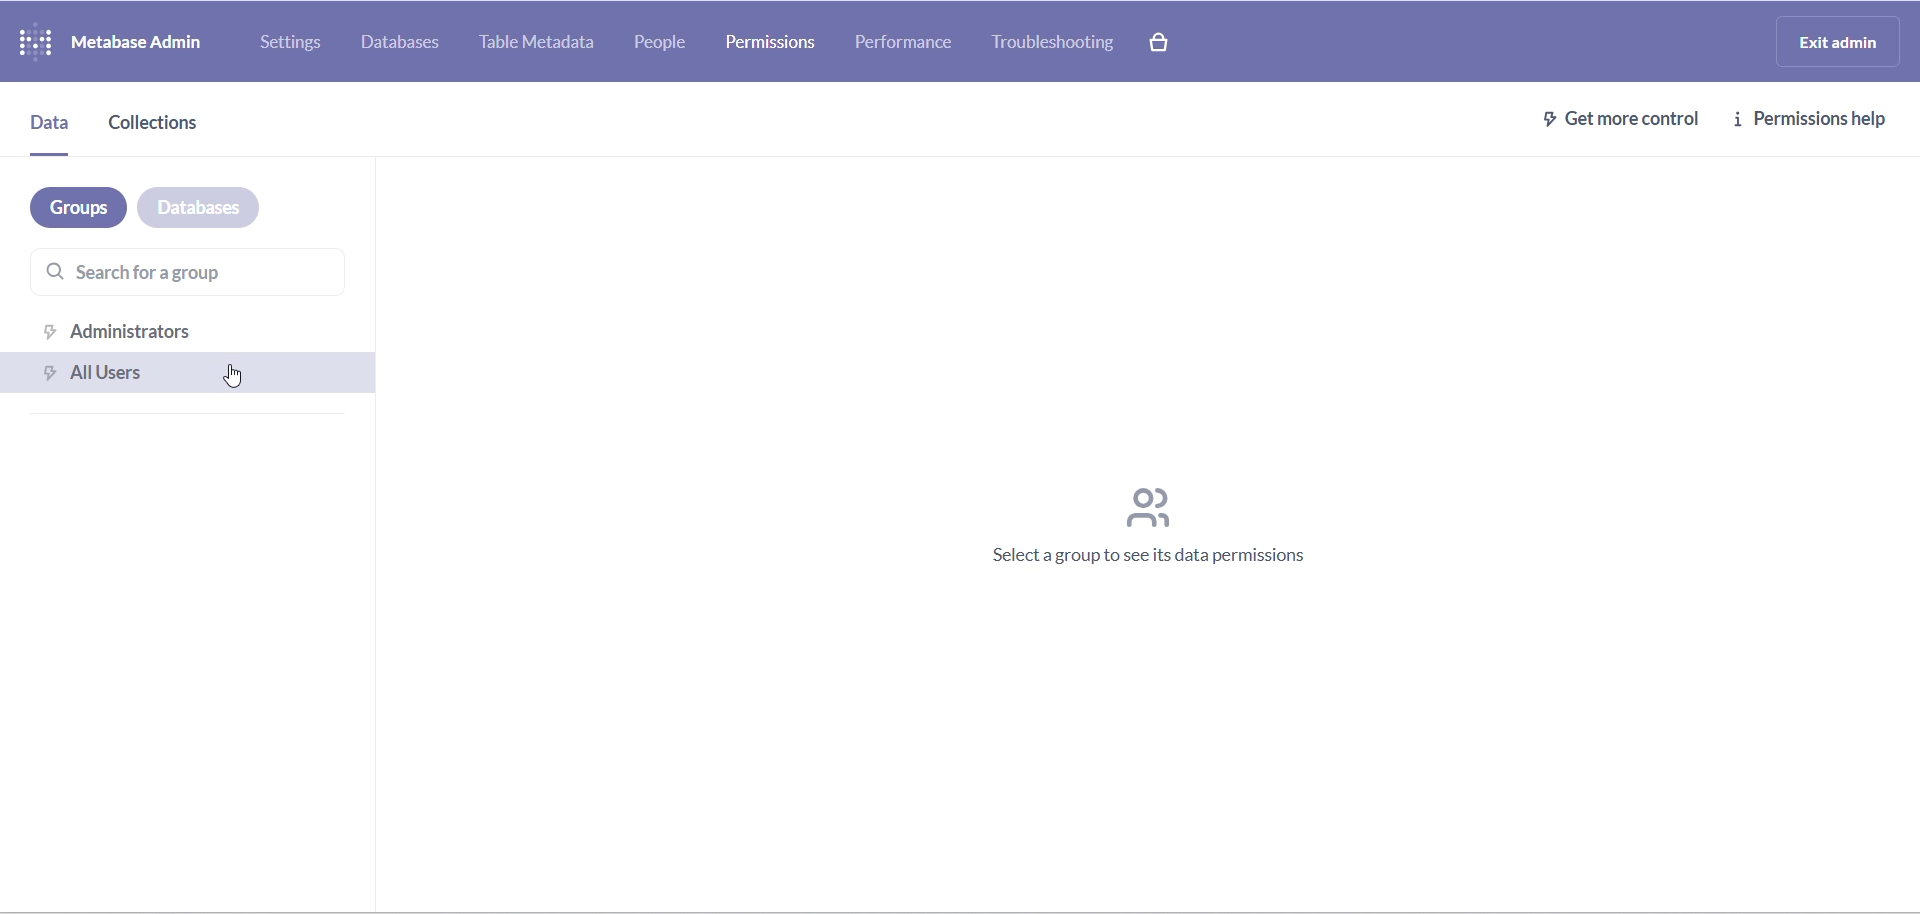 This screenshot has height=914, width=1920. Describe the element at coordinates (1063, 45) in the screenshot. I see `troubleshooting` at that location.